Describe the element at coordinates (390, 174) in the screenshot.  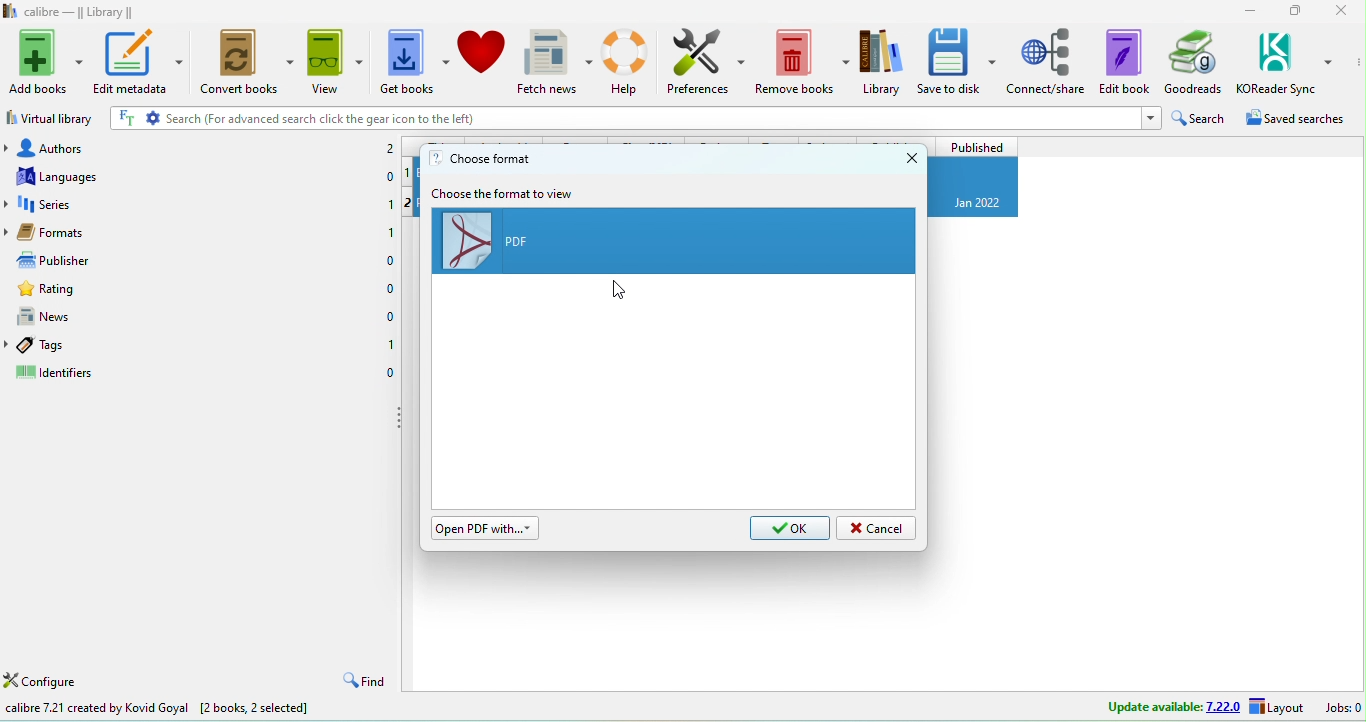
I see `0` at that location.